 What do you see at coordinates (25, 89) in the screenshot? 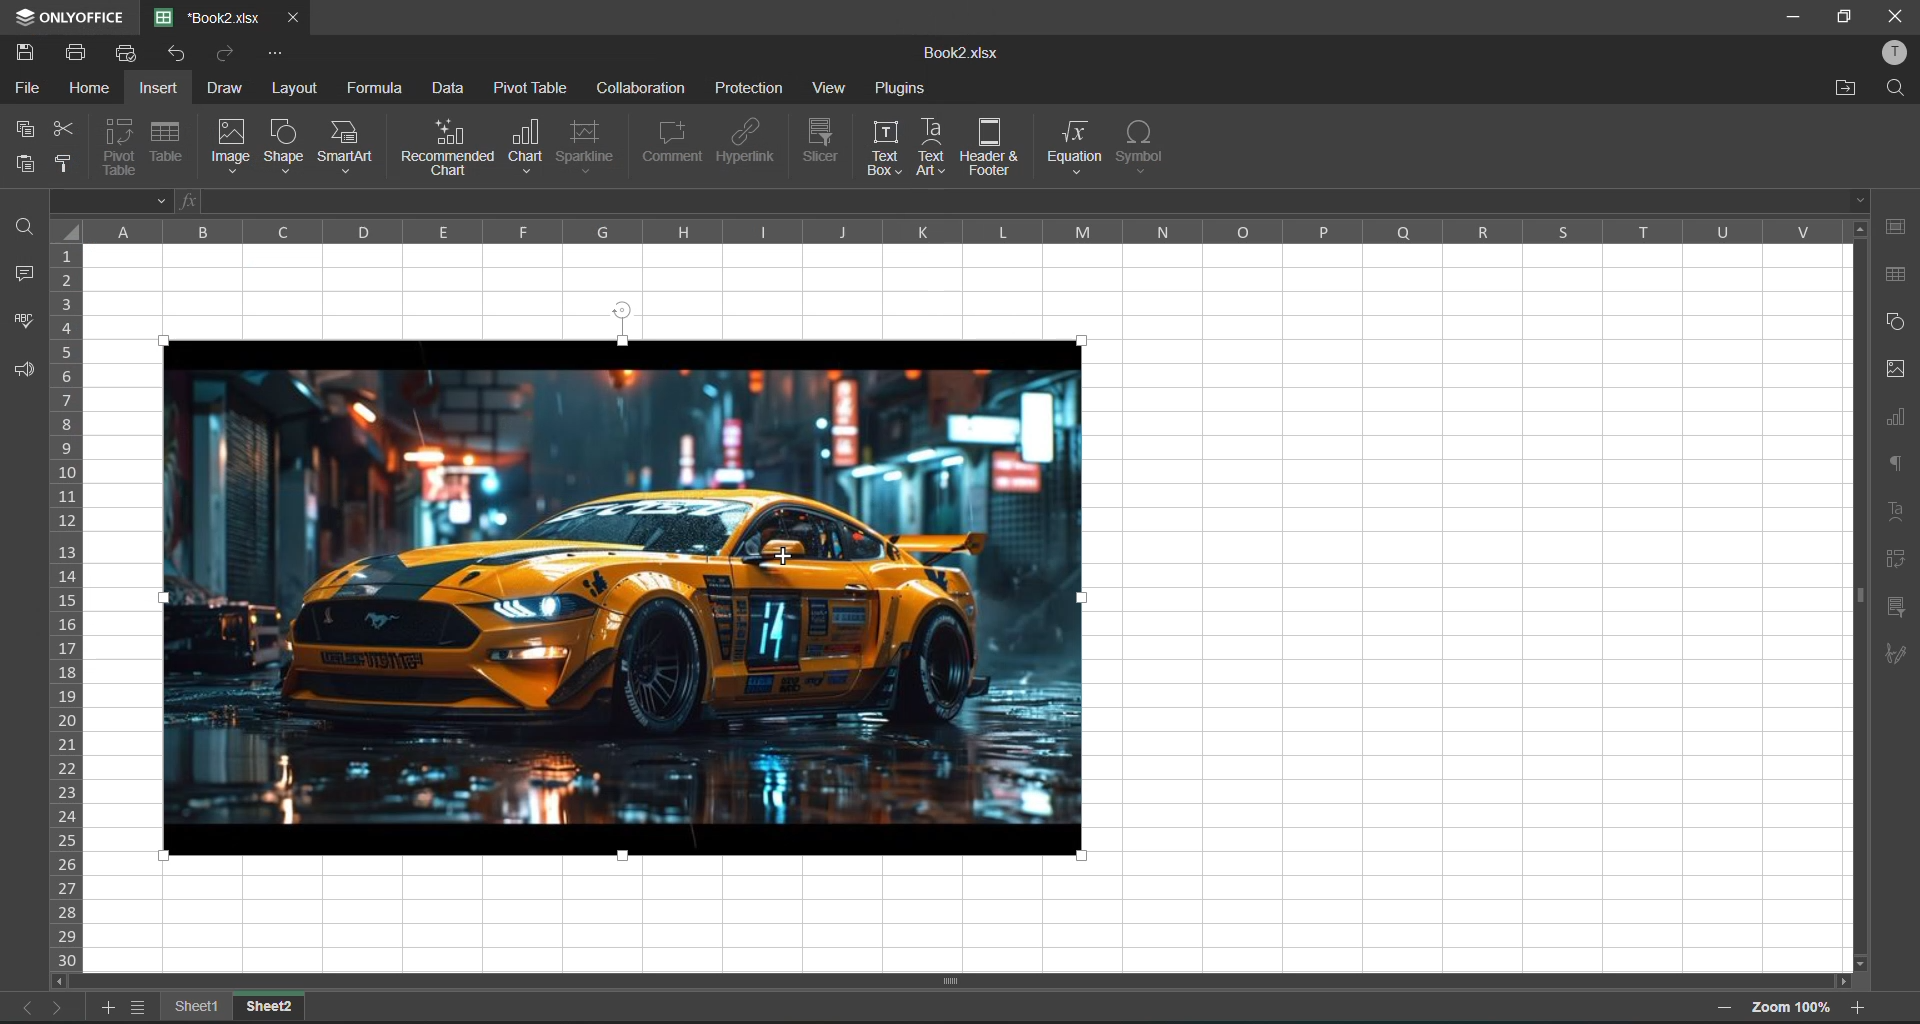
I see `file` at bounding box center [25, 89].